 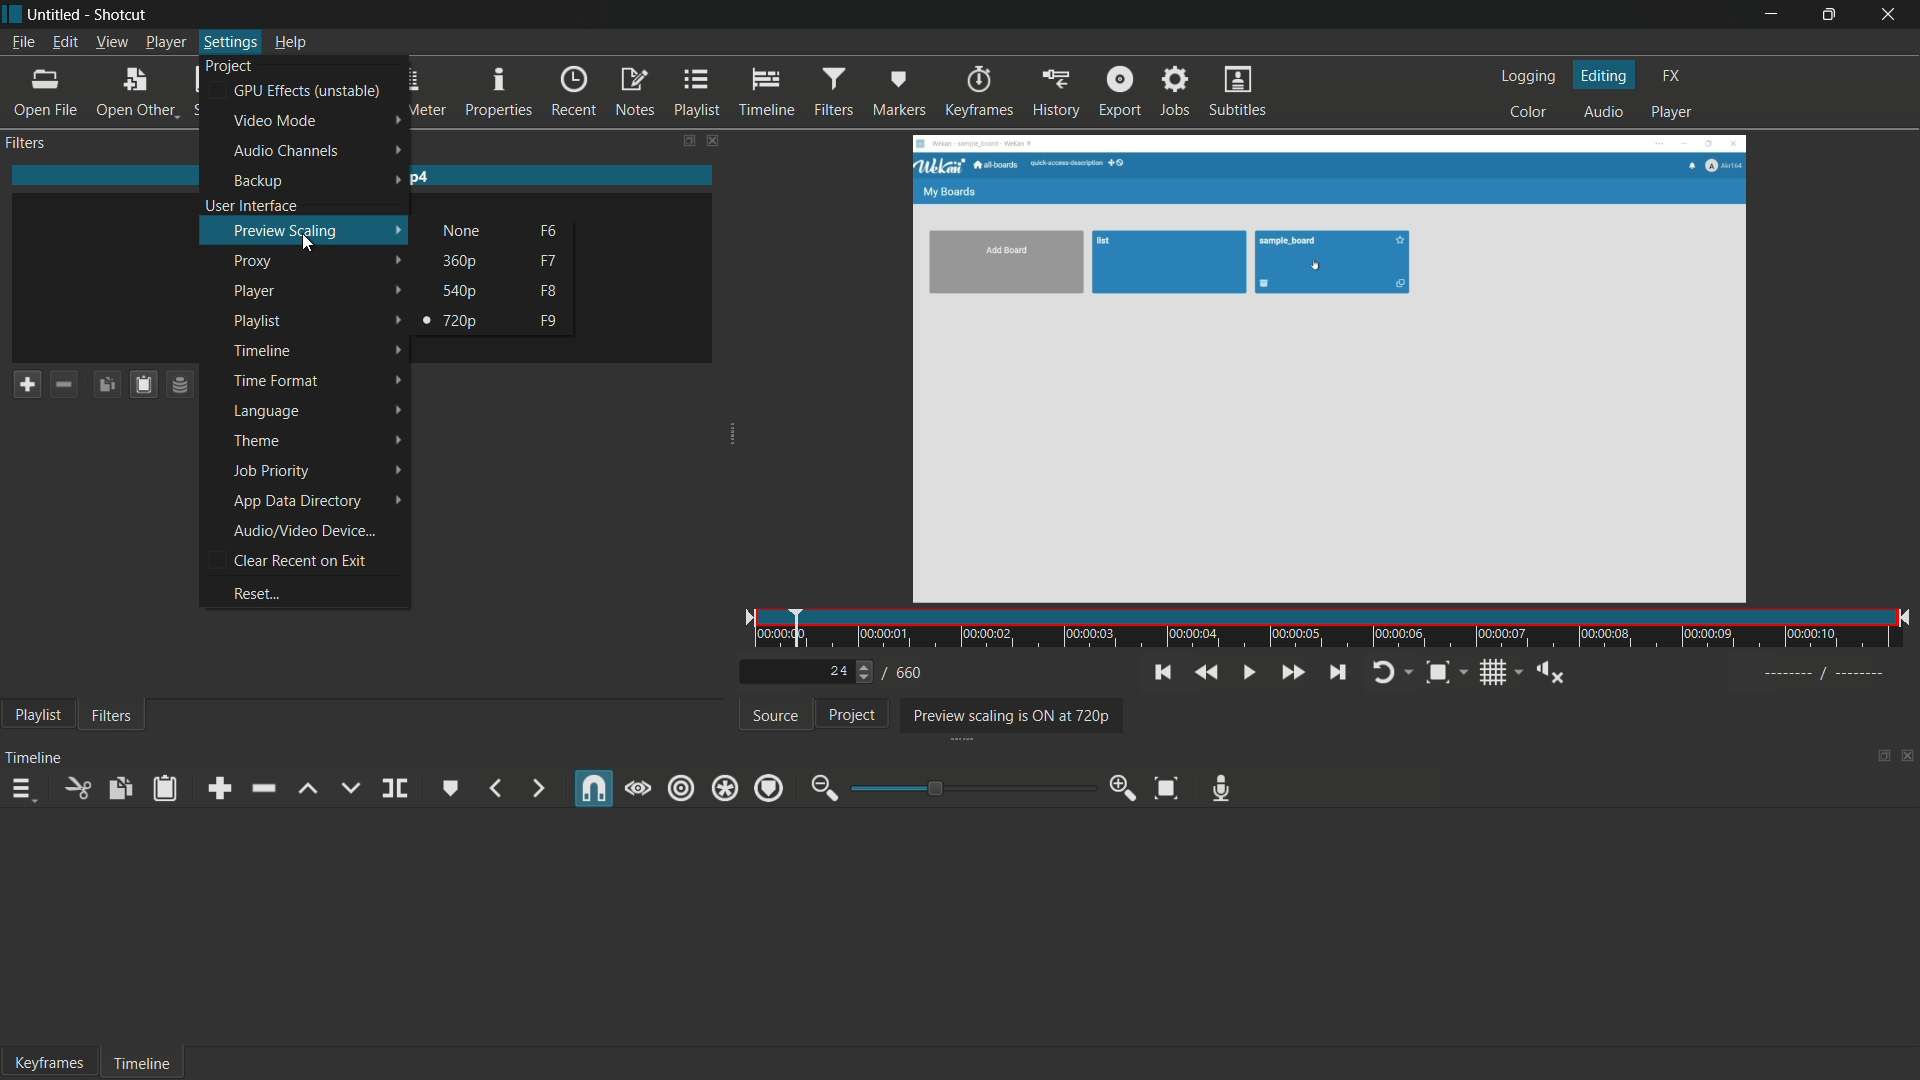 What do you see at coordinates (12, 13) in the screenshot?
I see `app icon` at bounding box center [12, 13].